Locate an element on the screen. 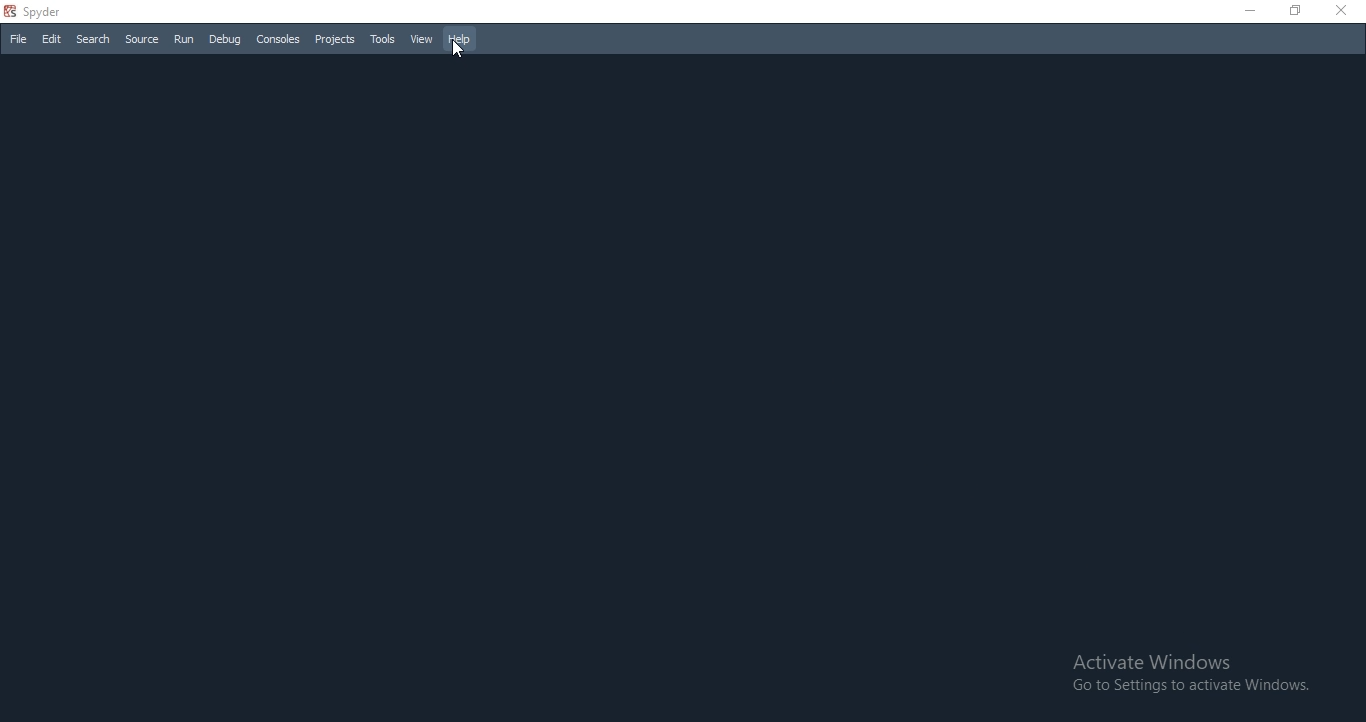 The width and height of the screenshot is (1366, 722). Close is located at coordinates (2673, 16).